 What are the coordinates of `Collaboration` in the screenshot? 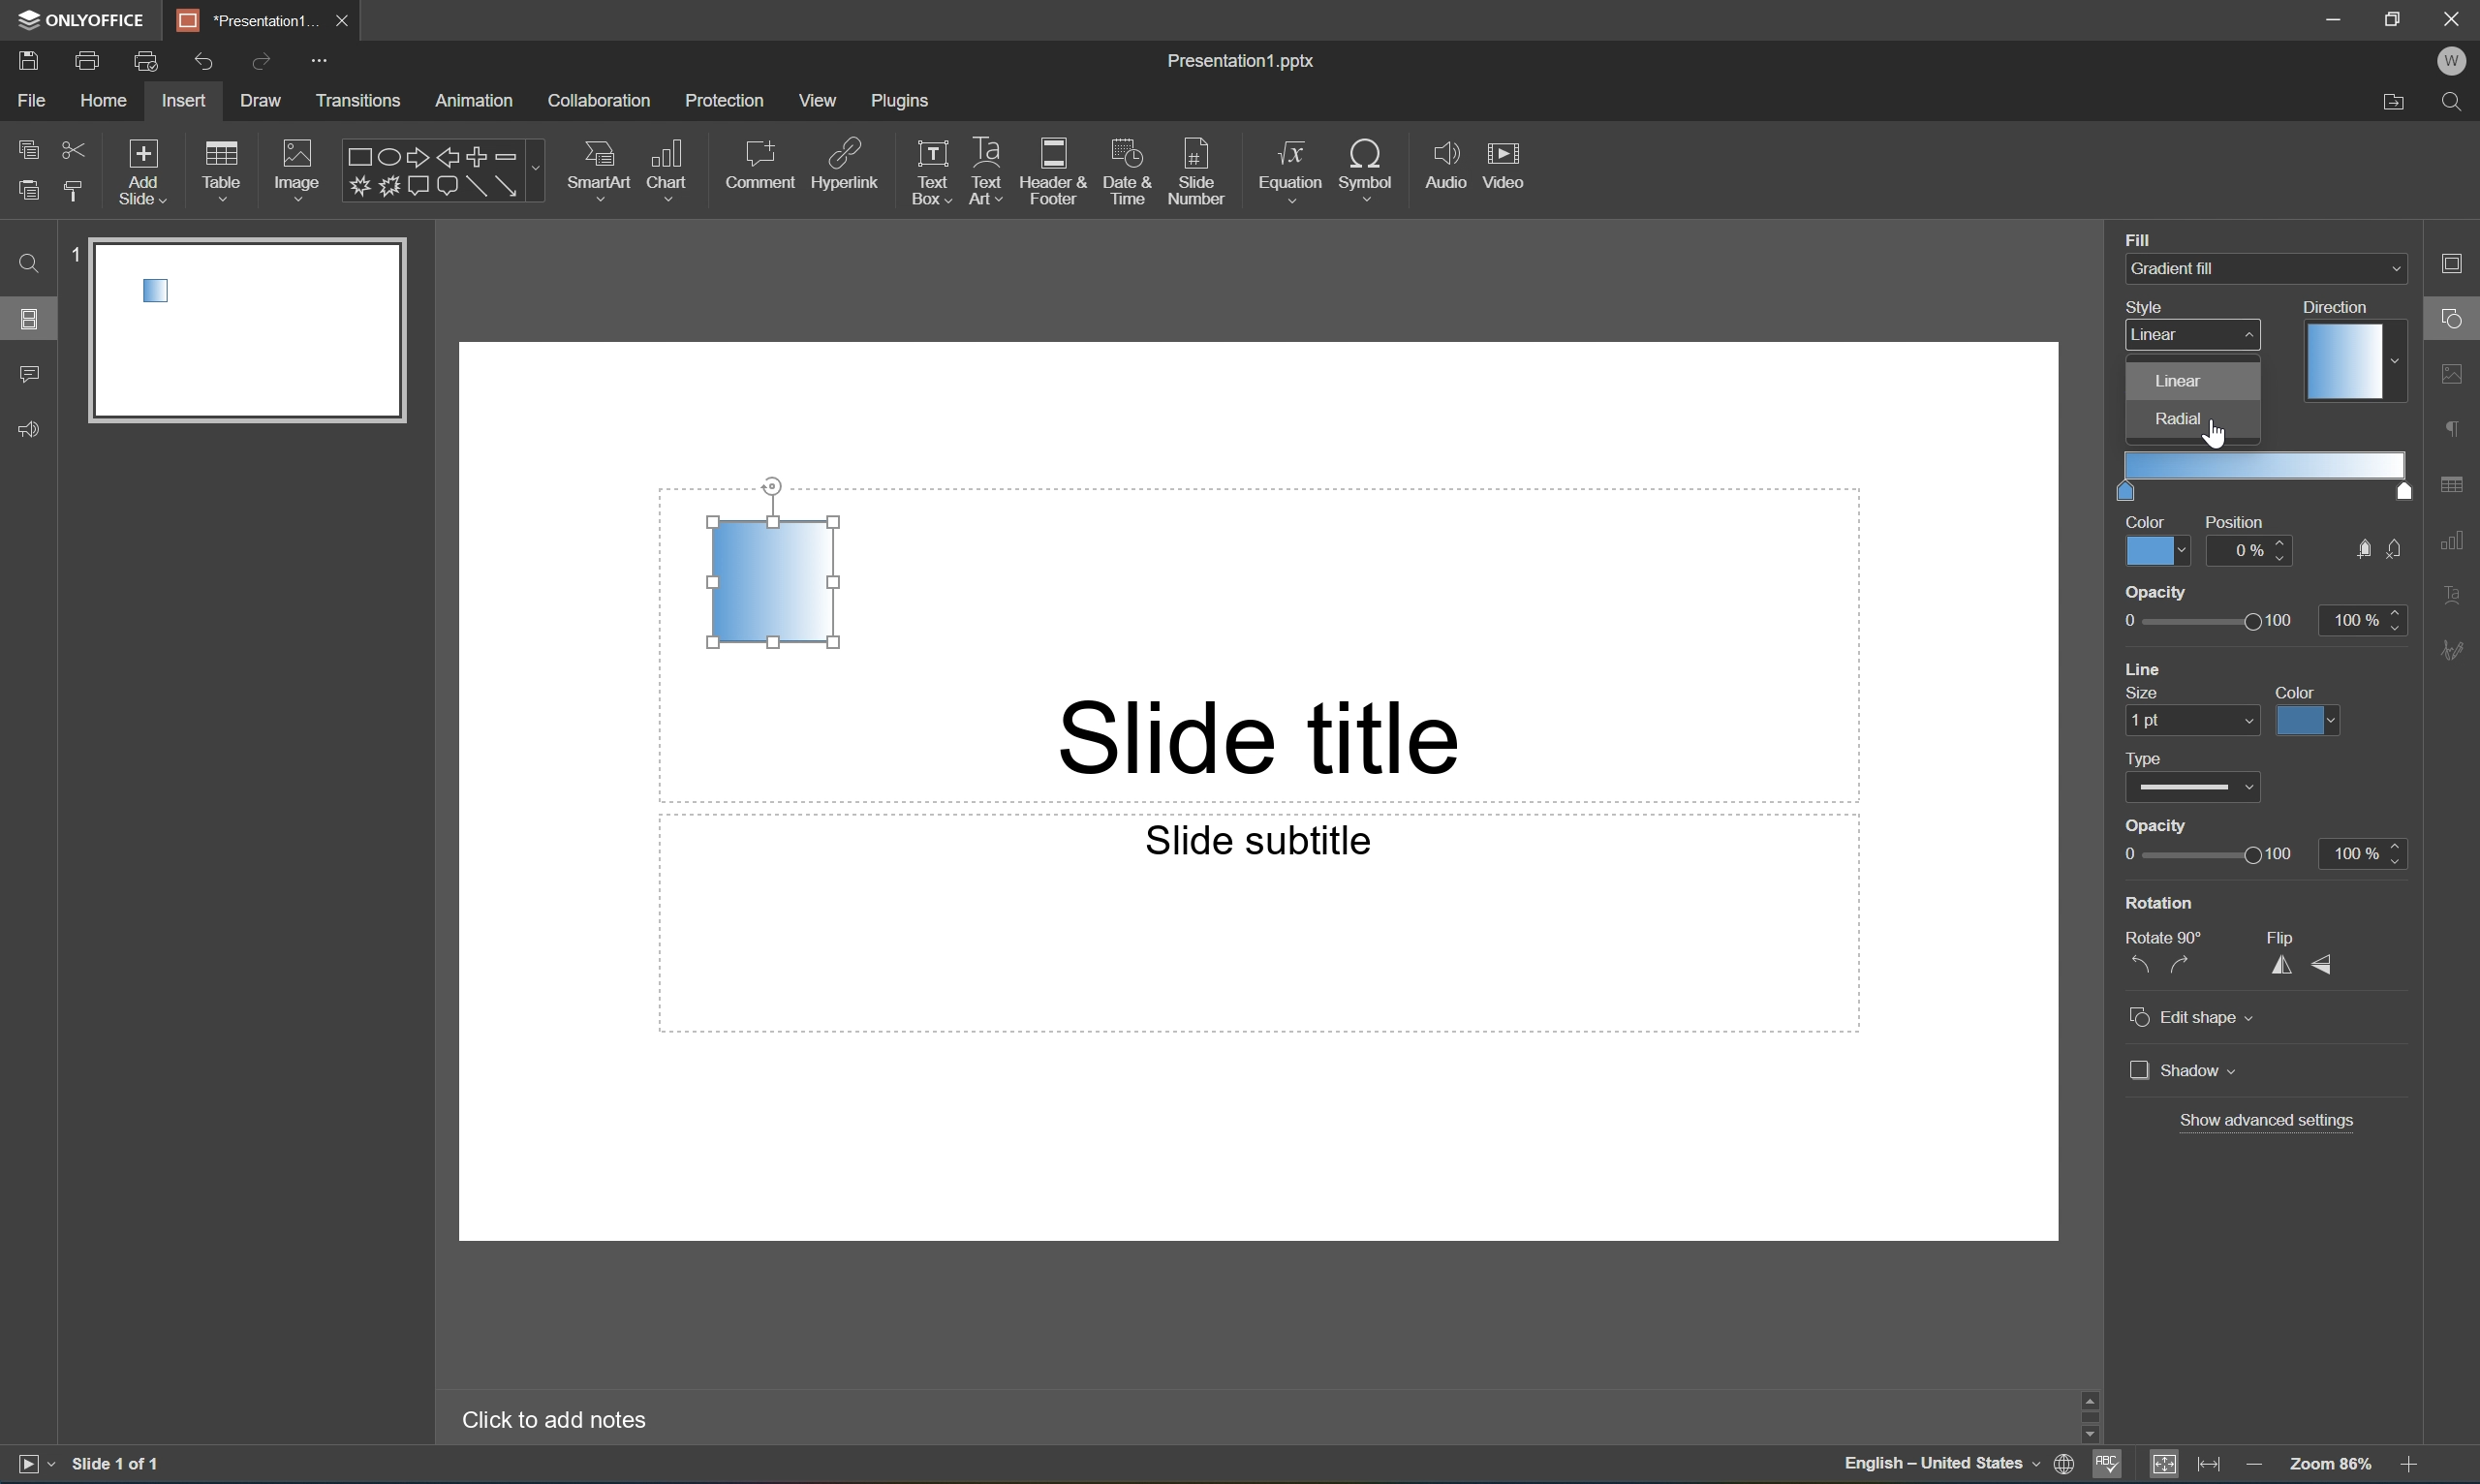 It's located at (603, 102).